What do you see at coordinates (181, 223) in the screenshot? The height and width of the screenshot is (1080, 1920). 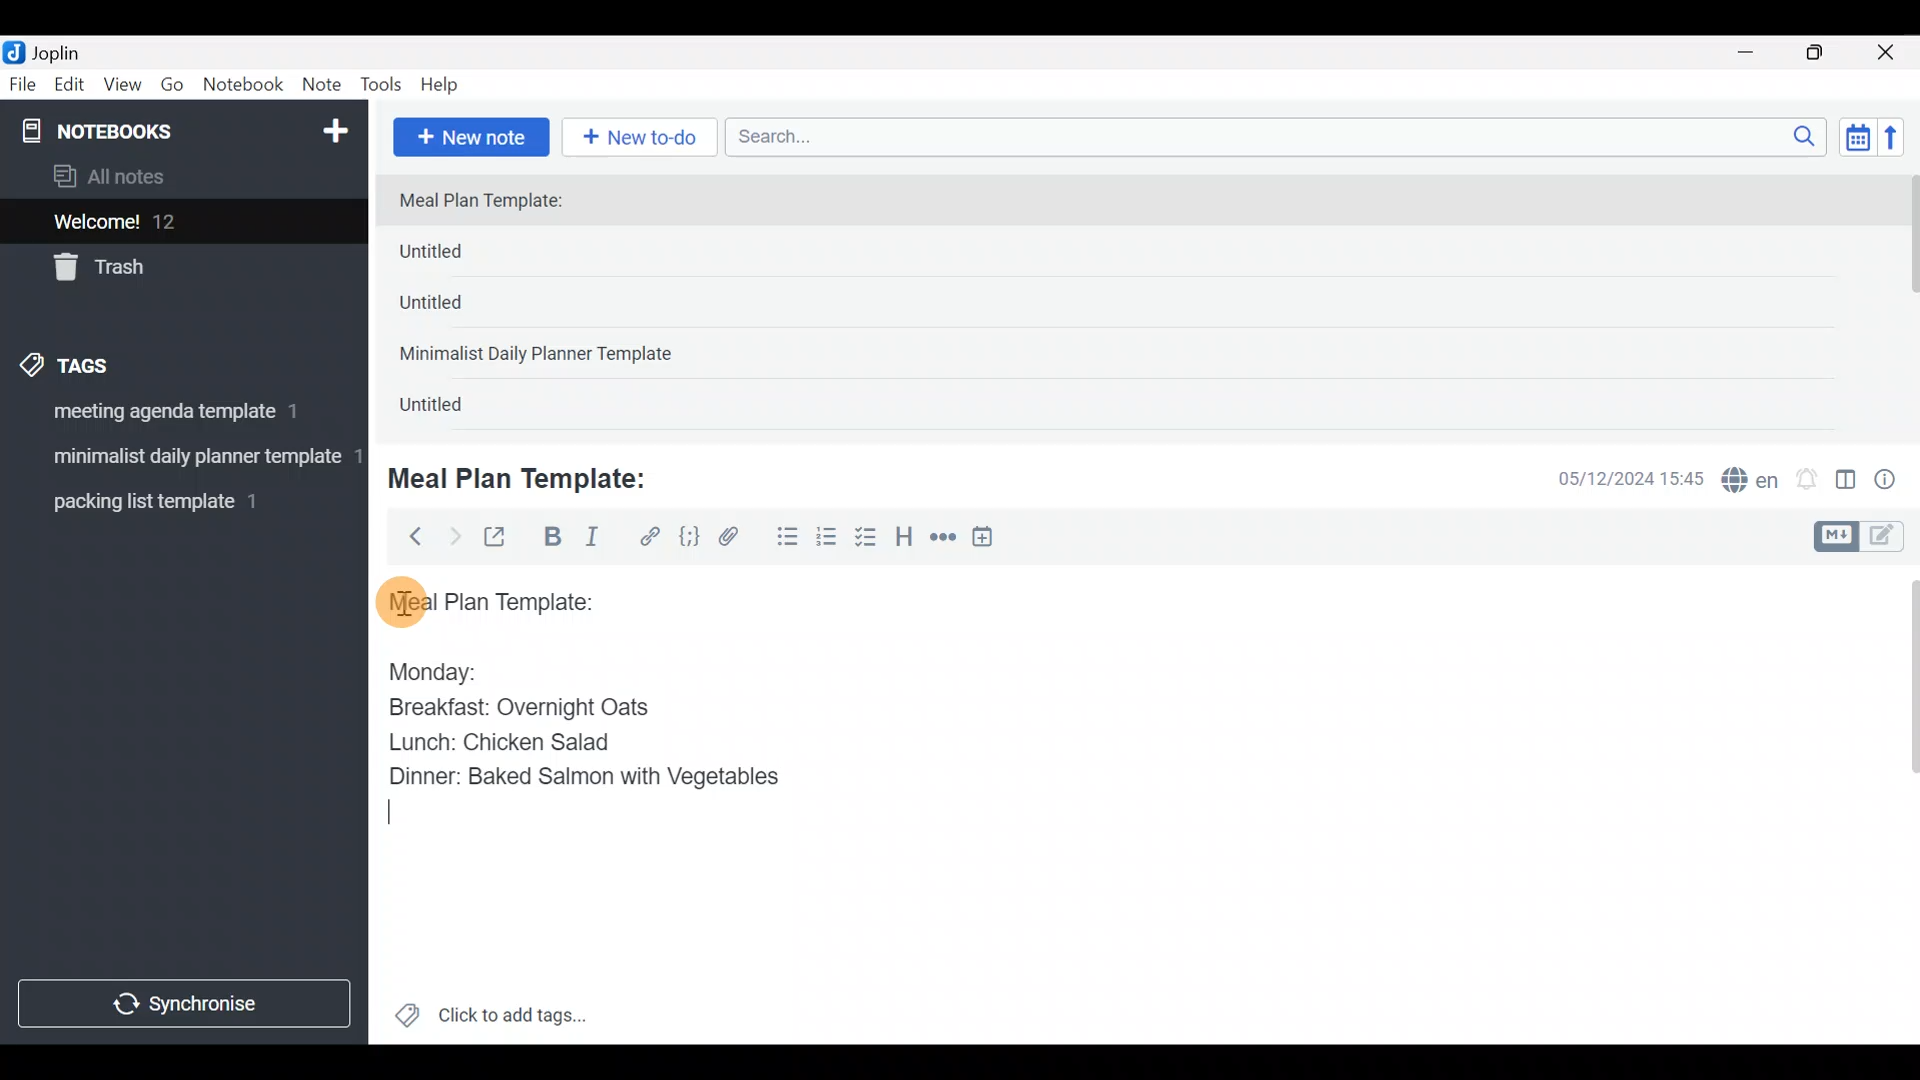 I see `Welcome!` at bounding box center [181, 223].